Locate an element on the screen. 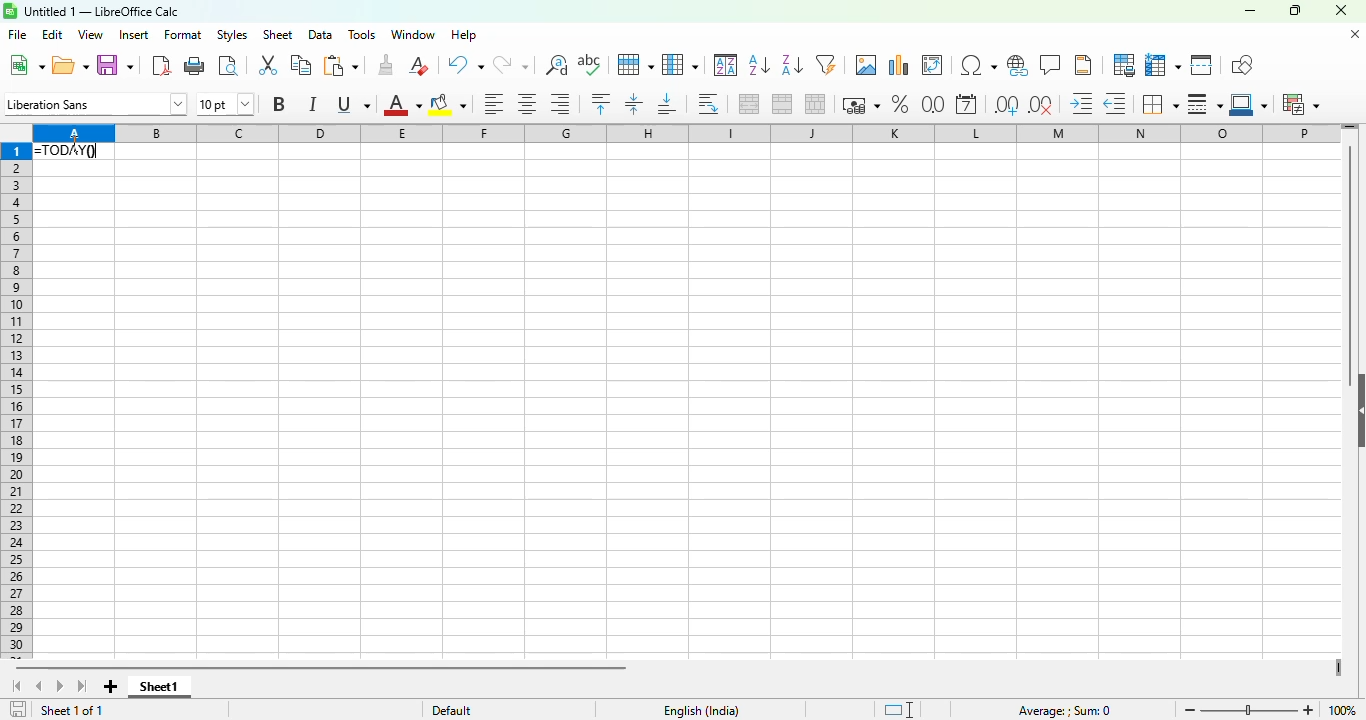 The width and height of the screenshot is (1366, 720). italic is located at coordinates (312, 103).